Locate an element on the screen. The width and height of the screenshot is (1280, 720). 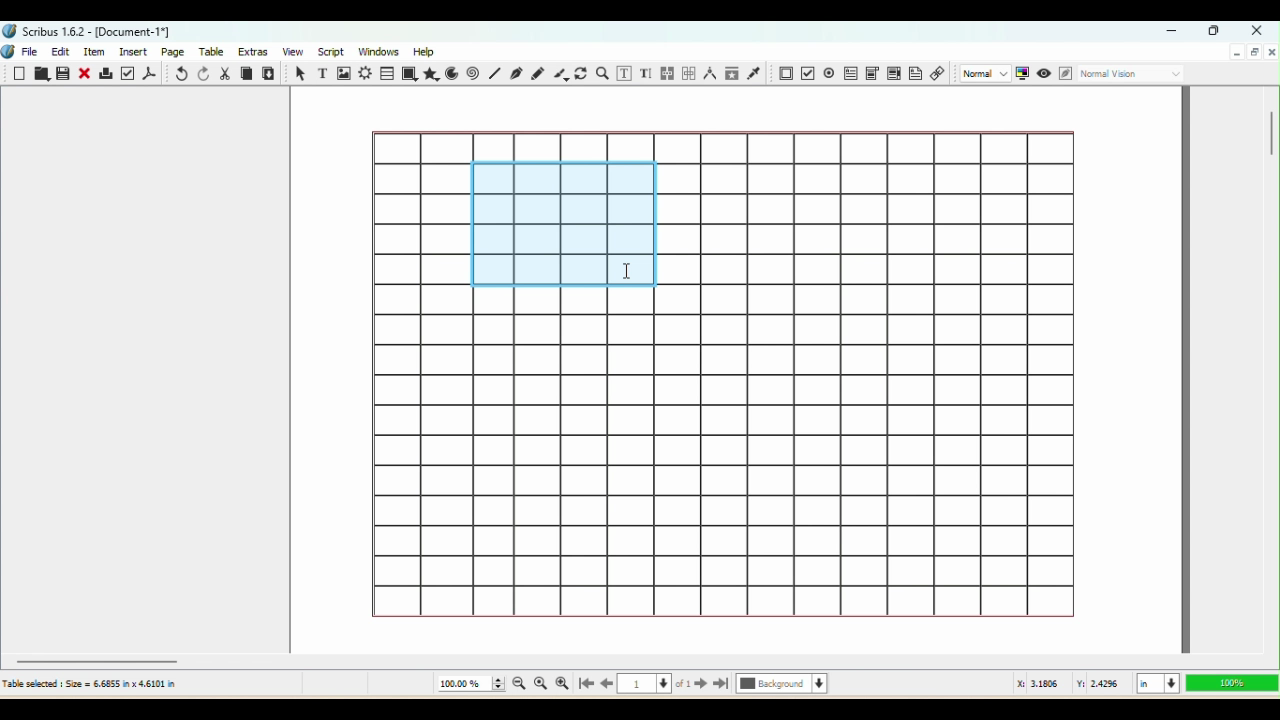
Current zoom level is located at coordinates (470, 684).